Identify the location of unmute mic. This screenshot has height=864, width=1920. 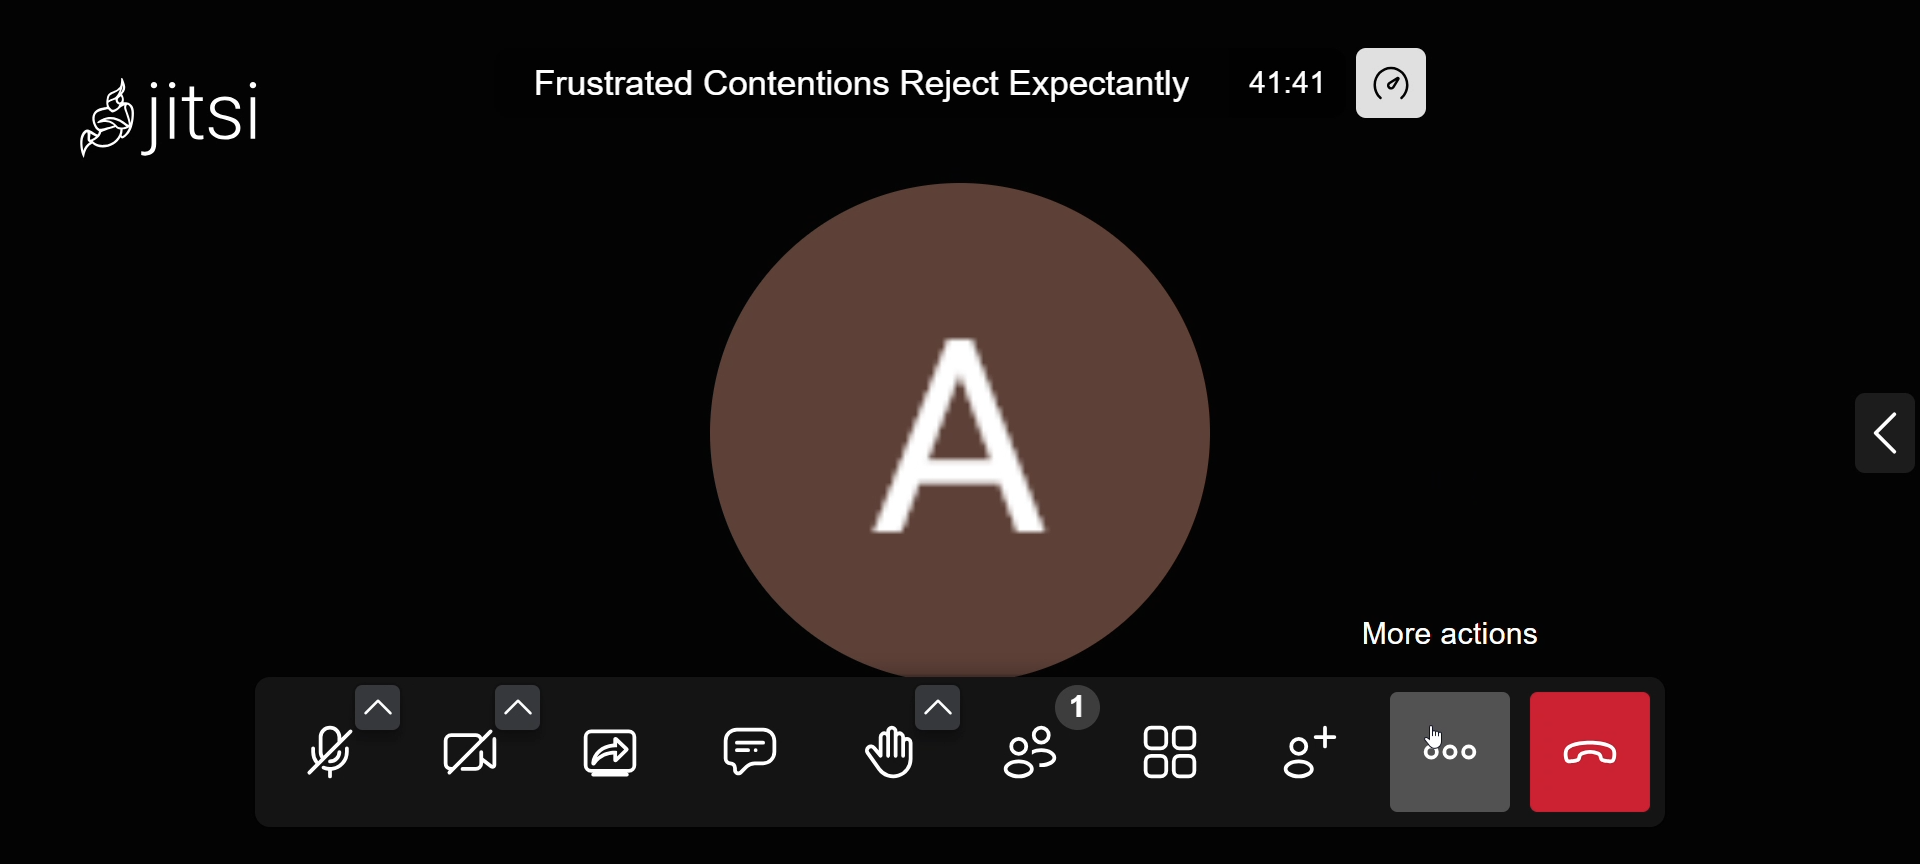
(328, 752).